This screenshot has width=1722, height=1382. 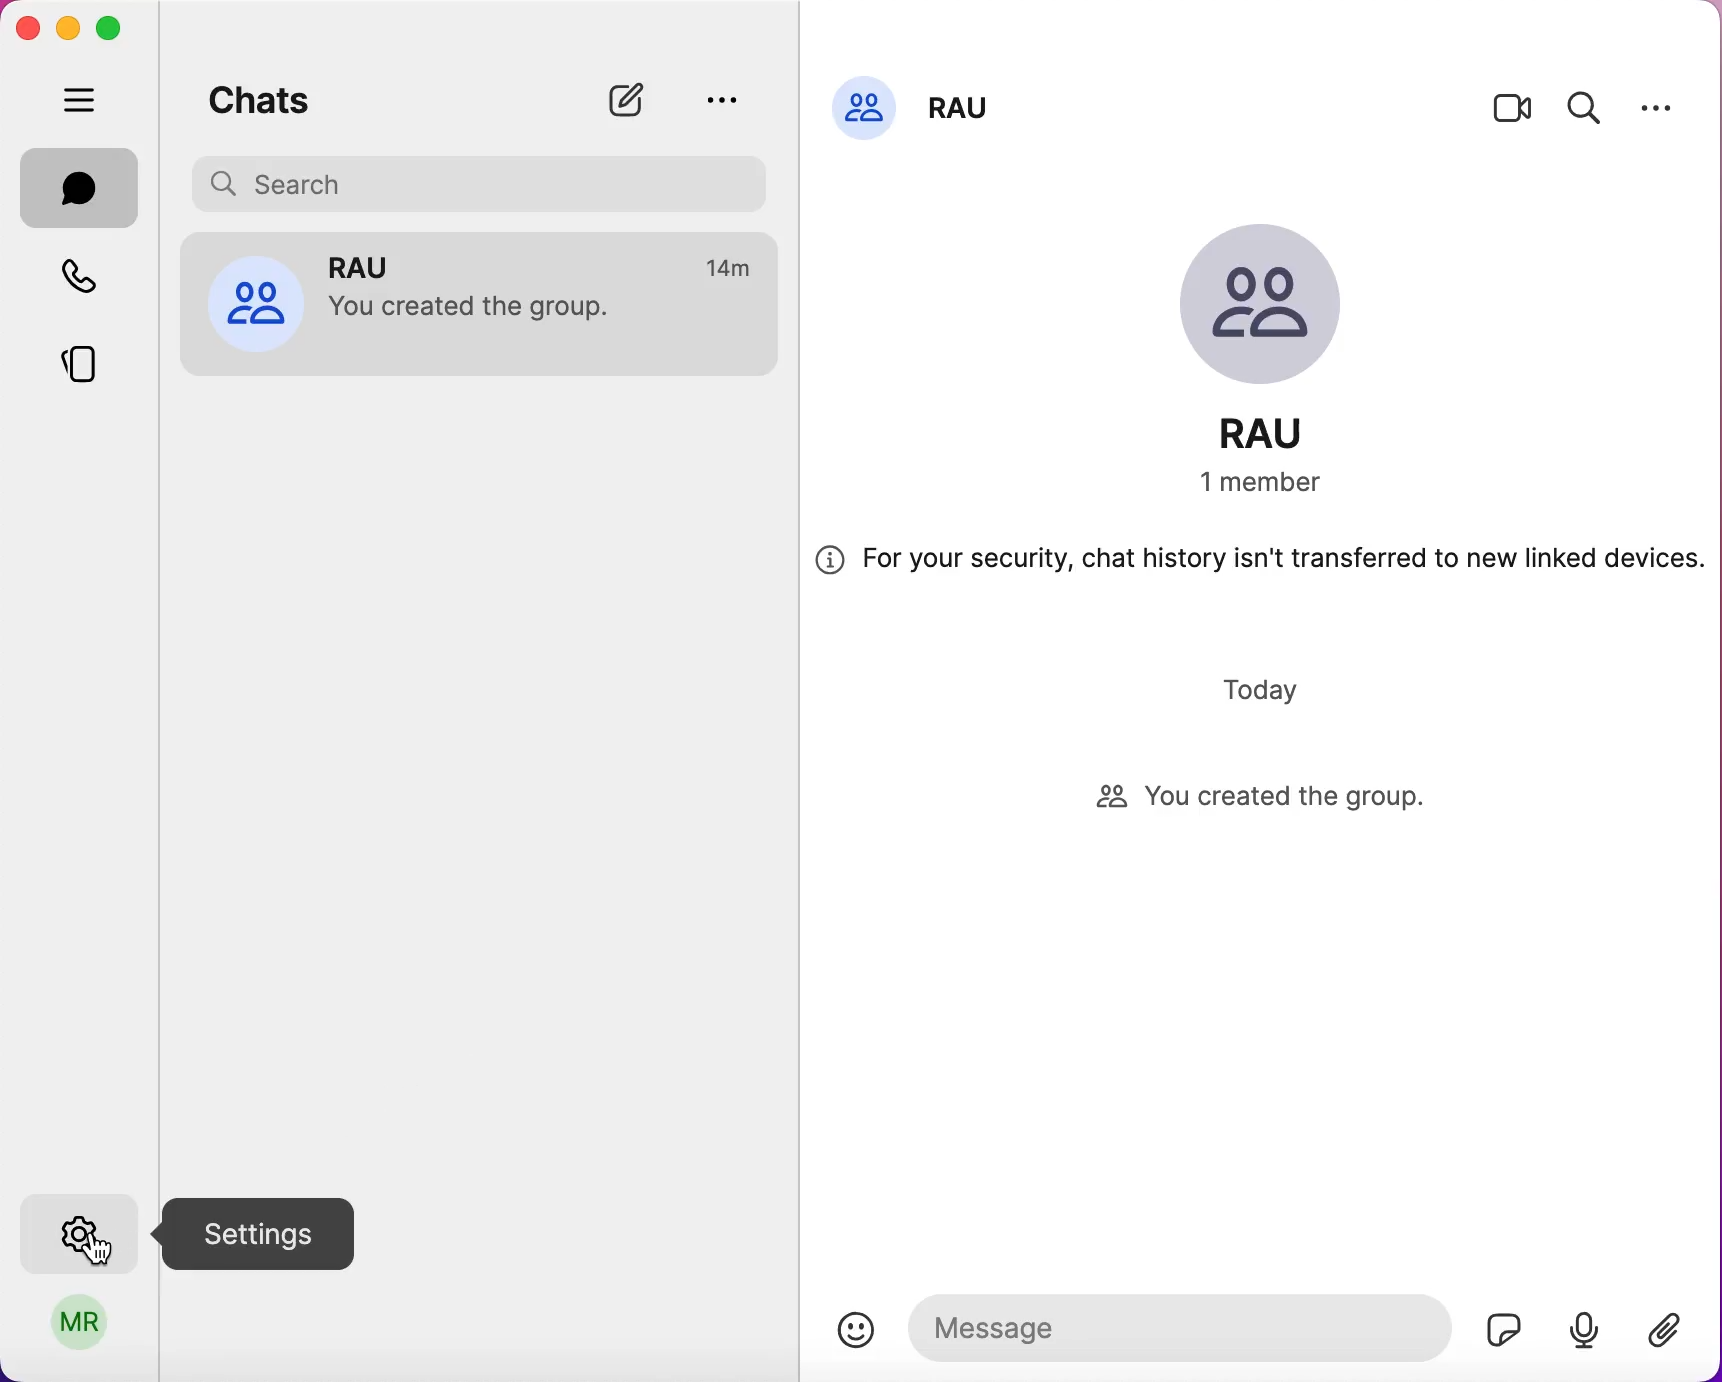 I want to click on 14m, so click(x=726, y=264).